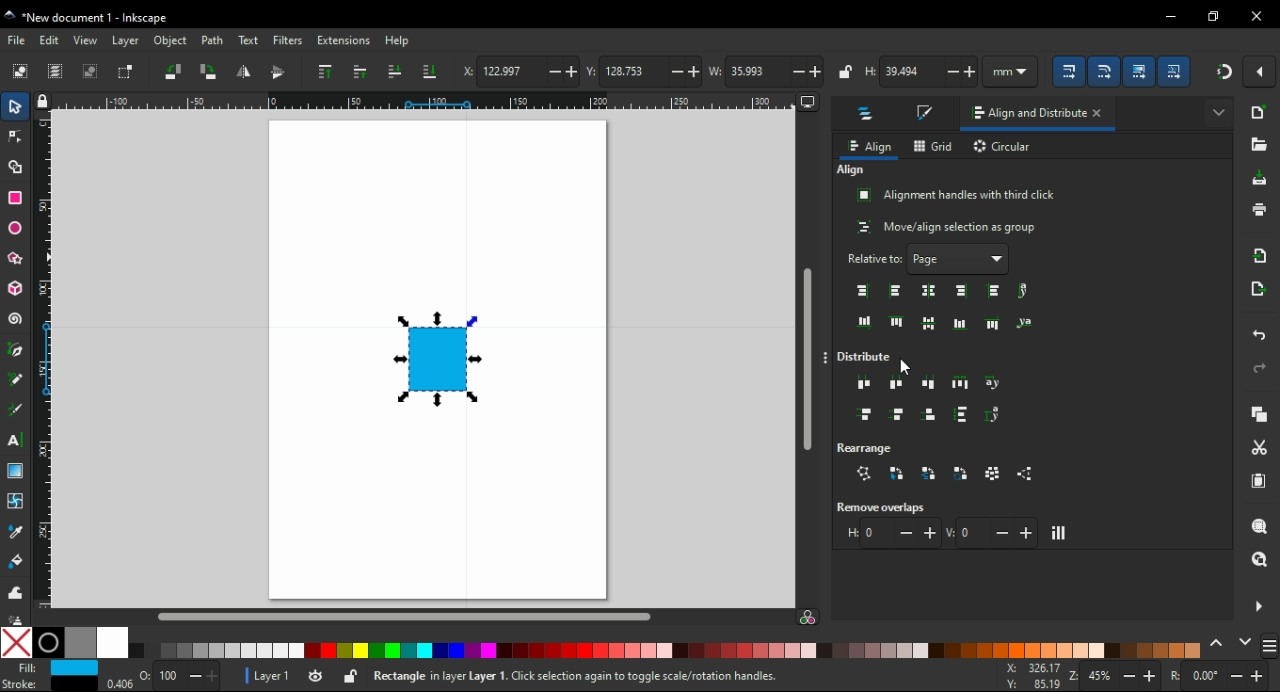 This screenshot has height=692, width=1280. What do you see at coordinates (52, 668) in the screenshot?
I see `fill color` at bounding box center [52, 668].